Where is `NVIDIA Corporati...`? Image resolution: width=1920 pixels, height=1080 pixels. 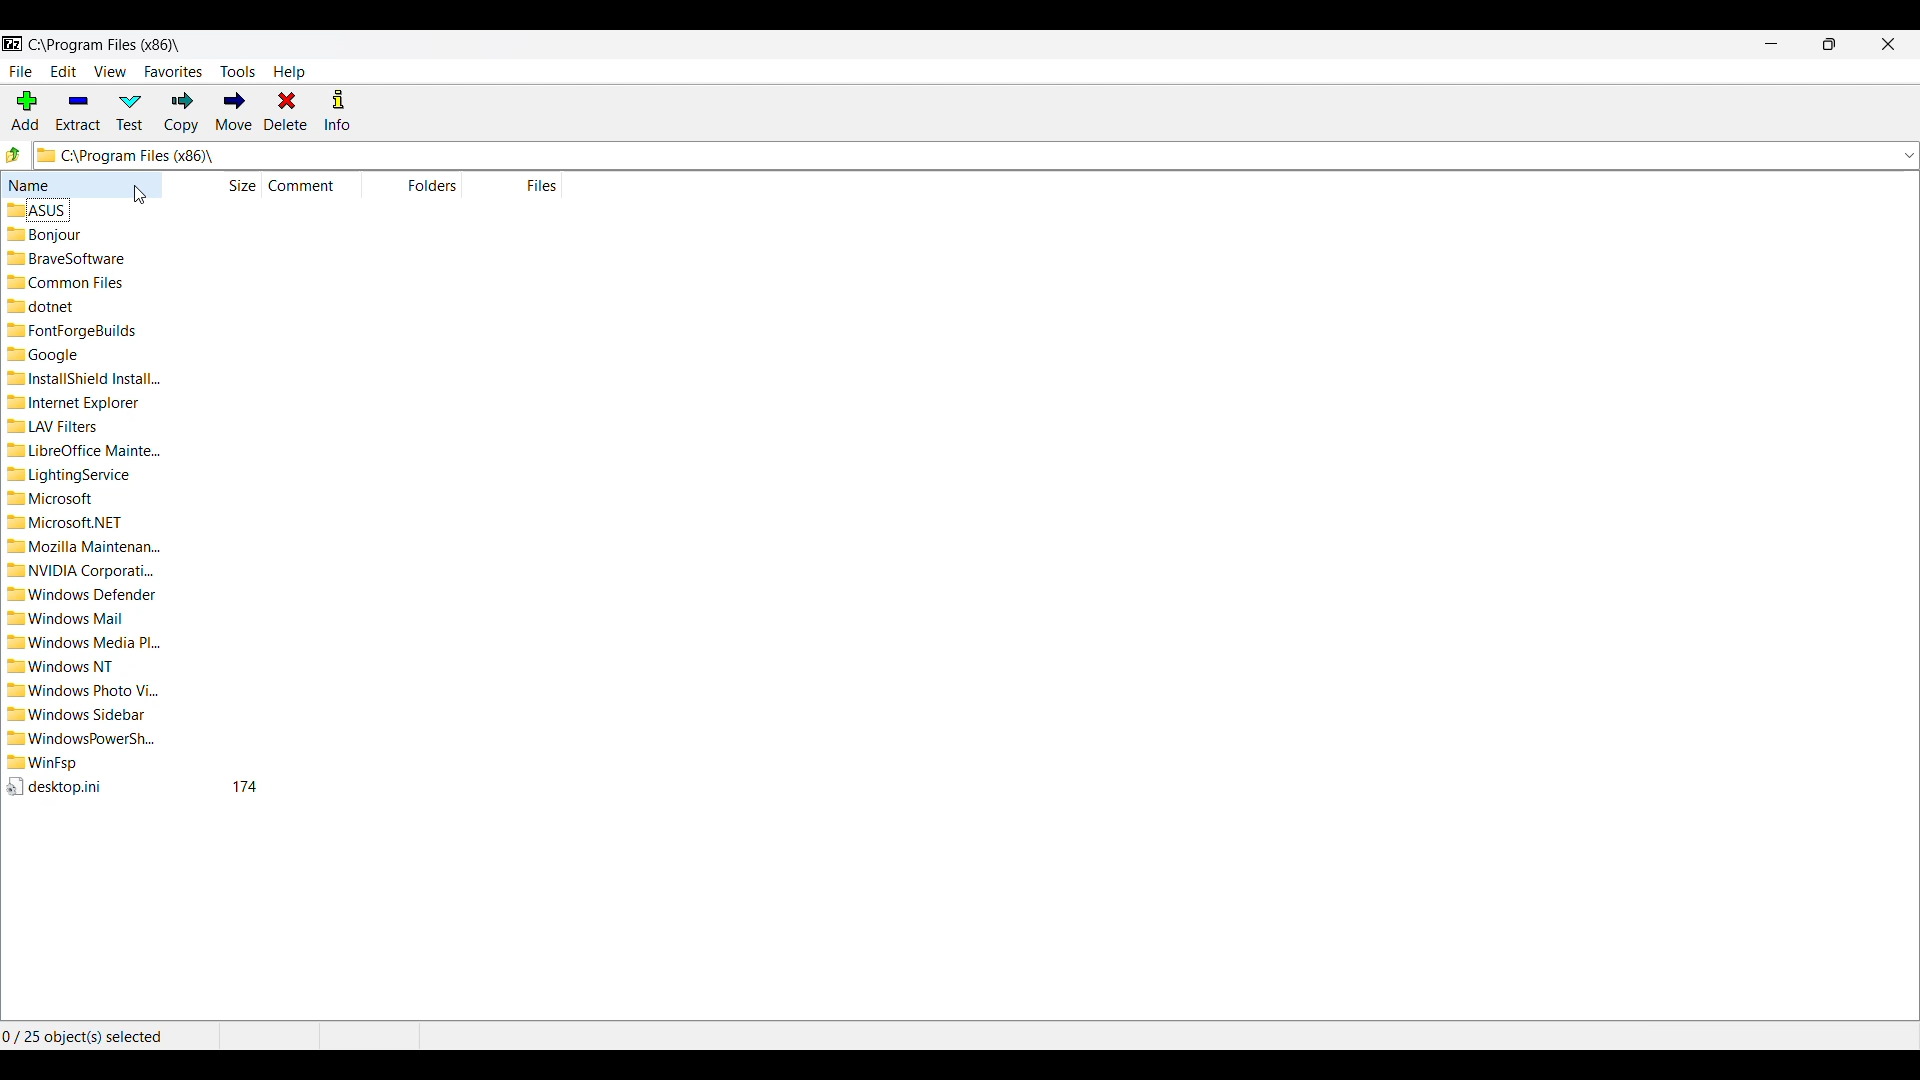 NVIDIA Corporati... is located at coordinates (82, 572).